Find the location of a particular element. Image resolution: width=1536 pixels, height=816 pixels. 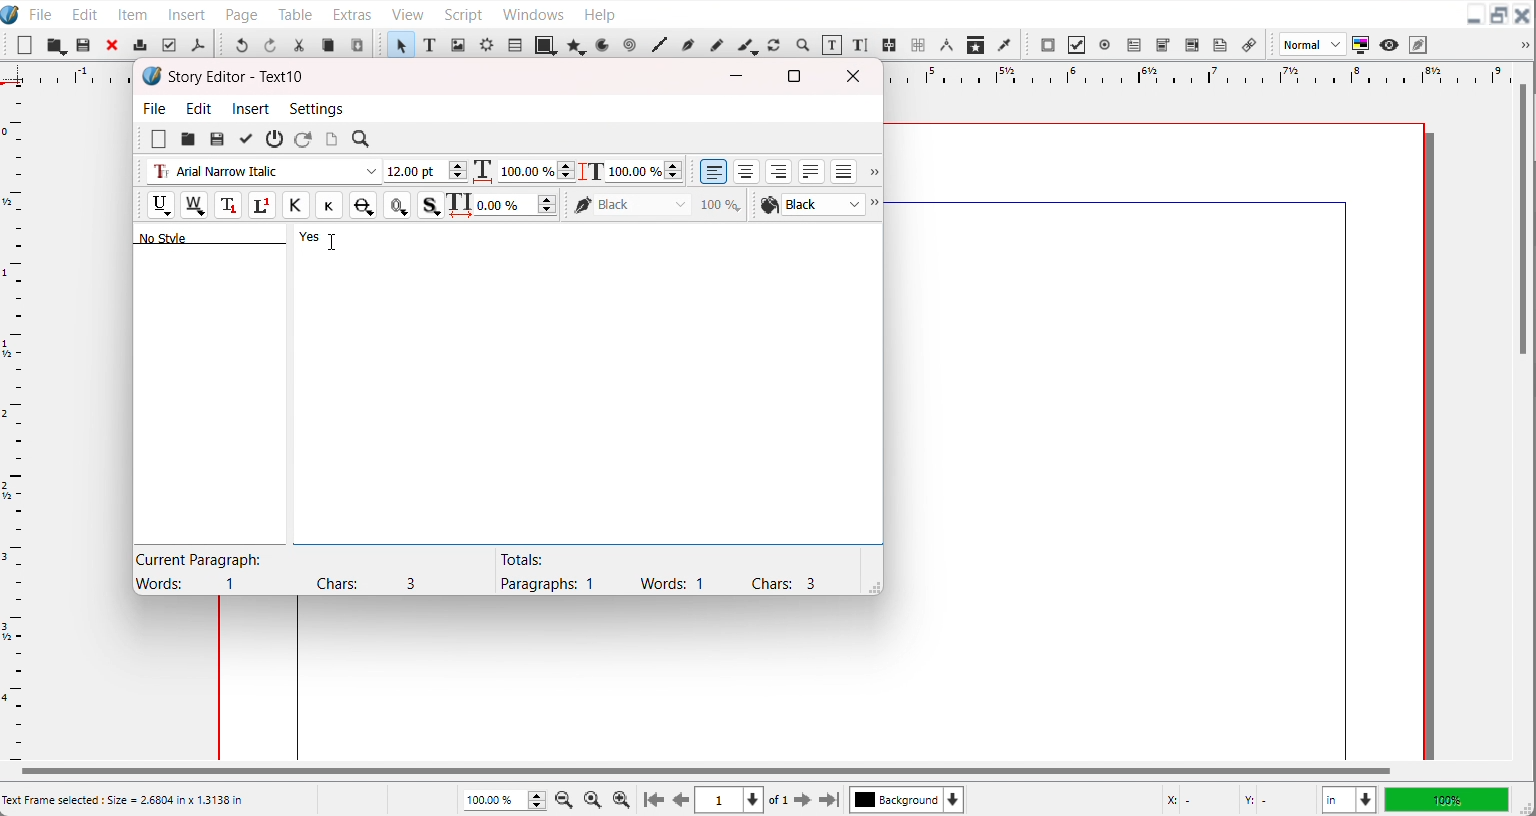

Go to next page is located at coordinates (791, 800).